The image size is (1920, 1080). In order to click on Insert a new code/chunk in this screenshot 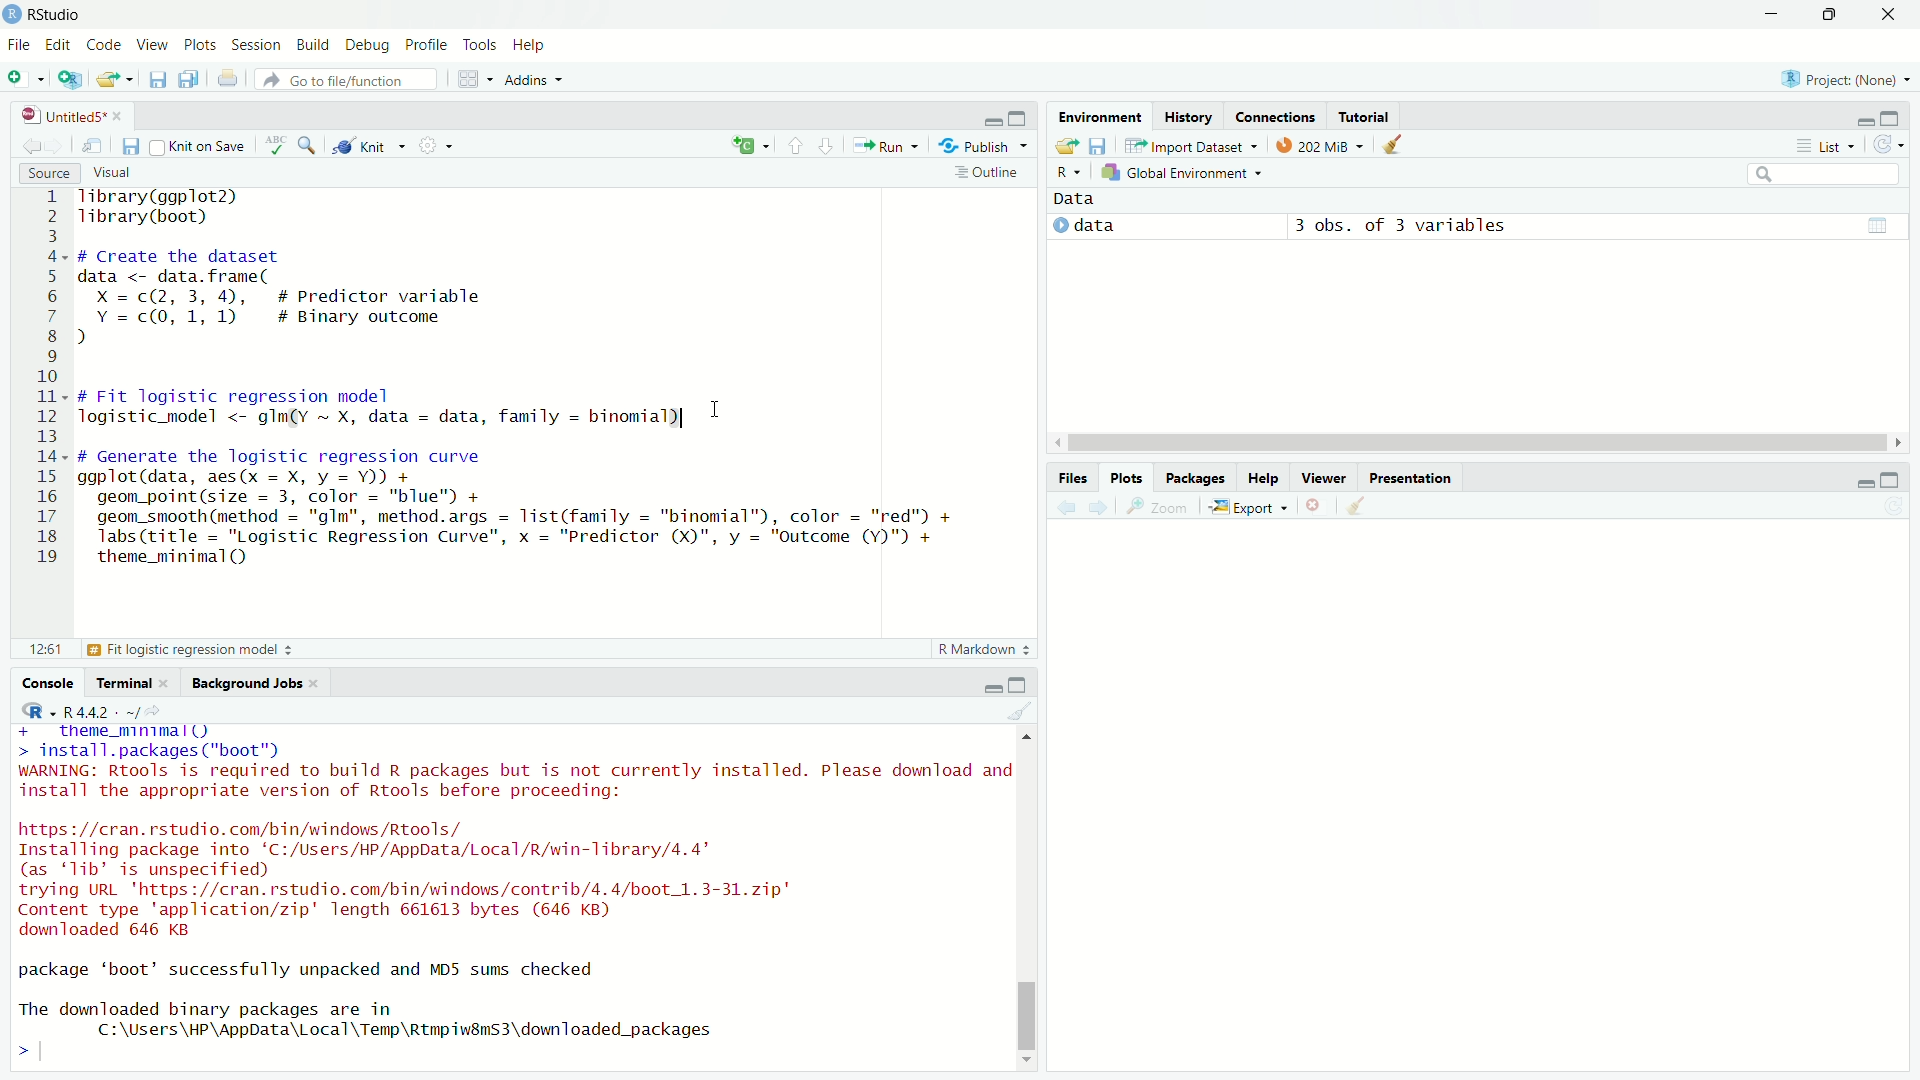, I will do `click(752, 145)`.